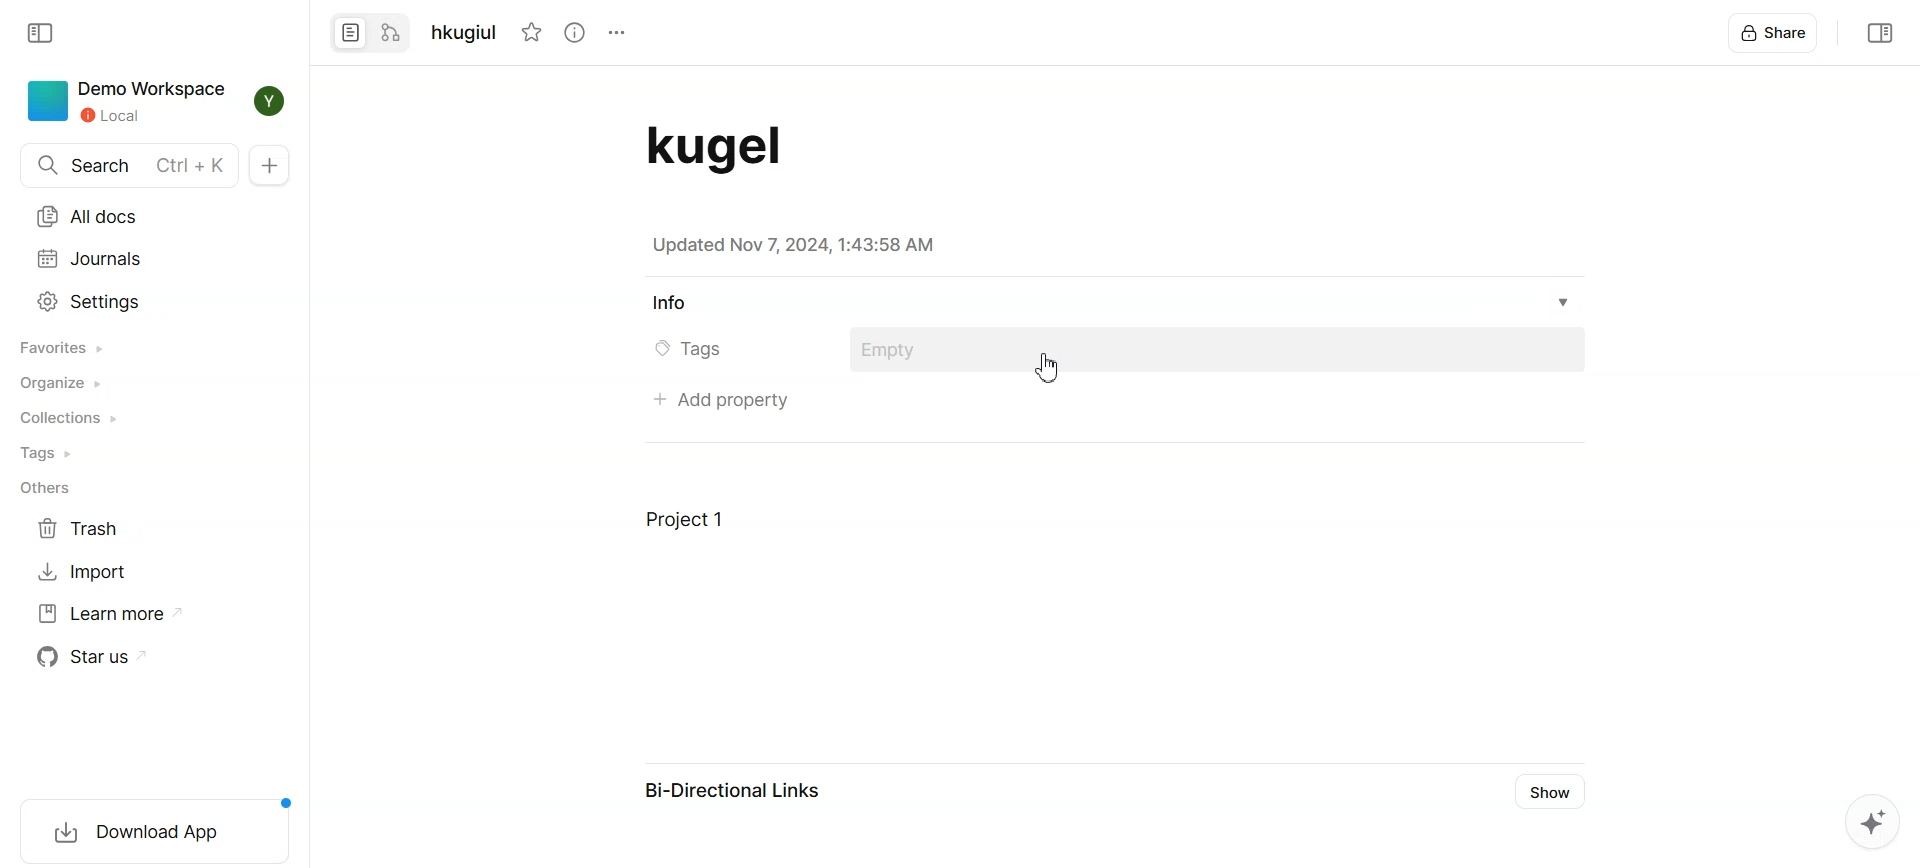 This screenshot has height=868, width=1920. I want to click on cursor, so click(1049, 368).